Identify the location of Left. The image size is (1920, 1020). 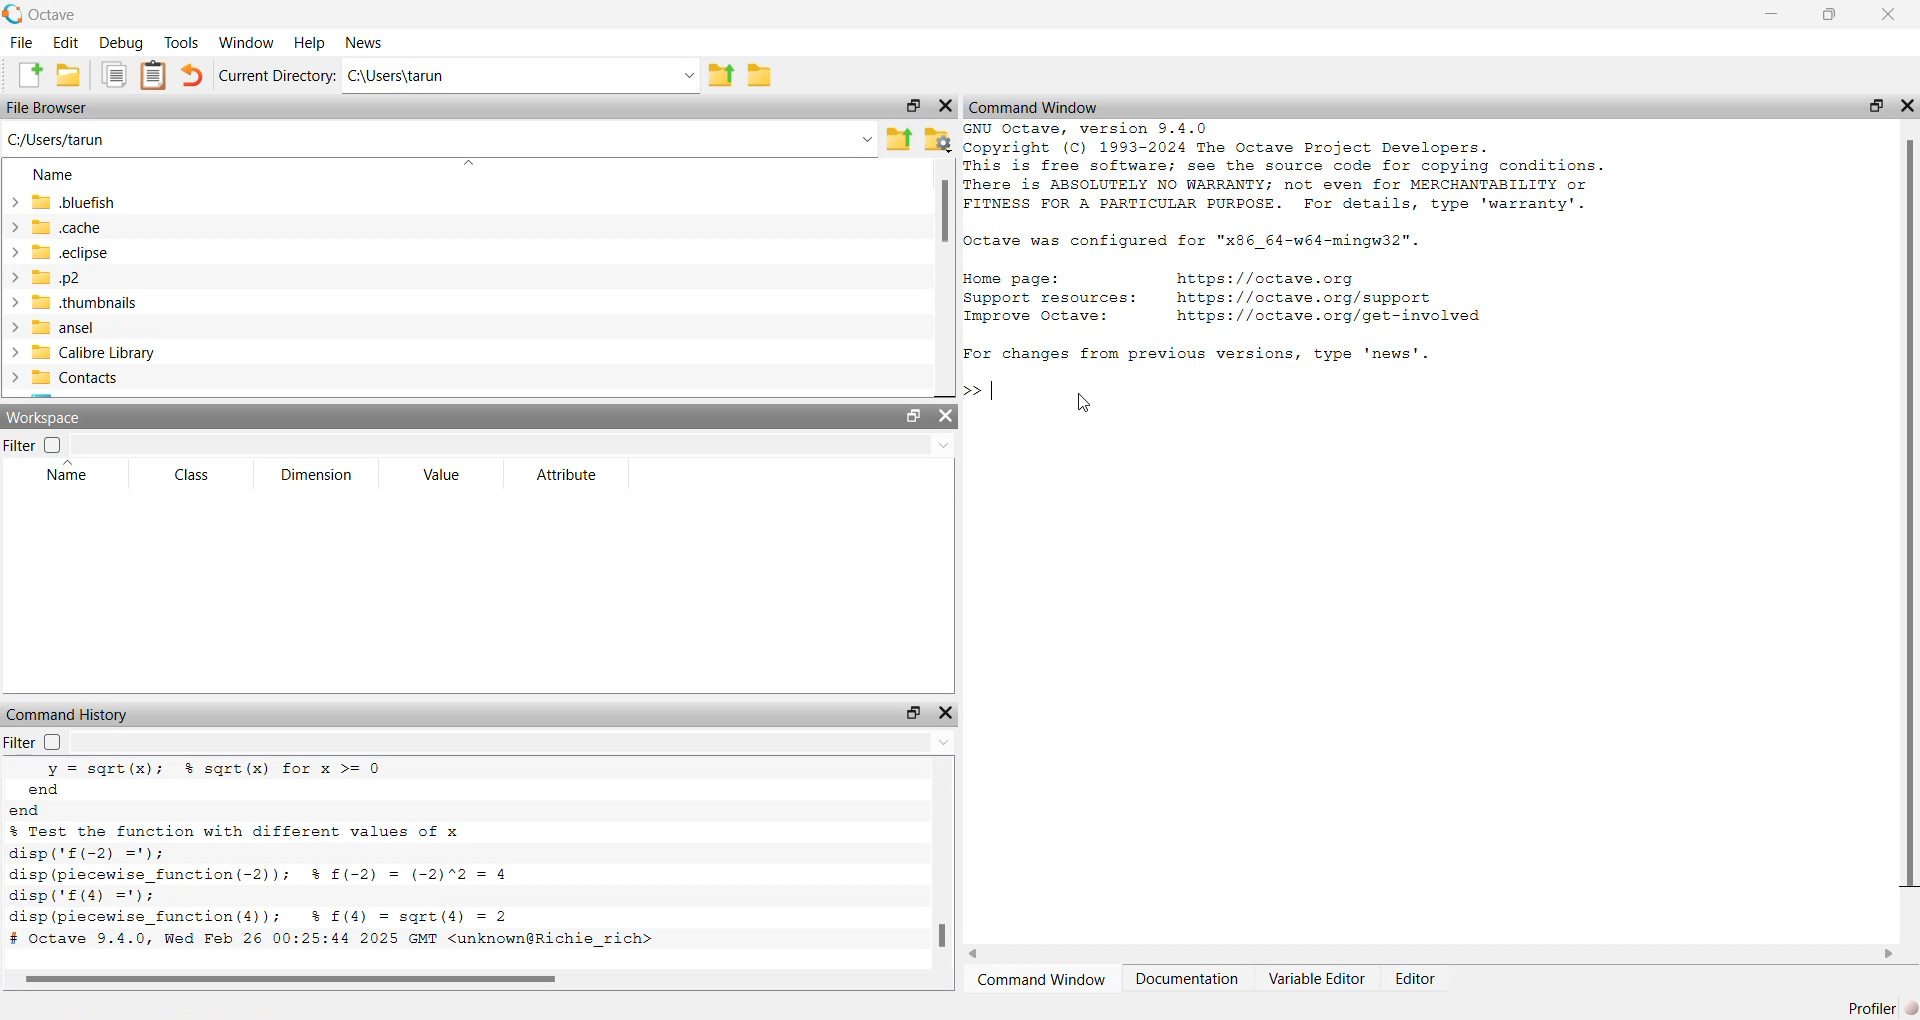
(978, 952).